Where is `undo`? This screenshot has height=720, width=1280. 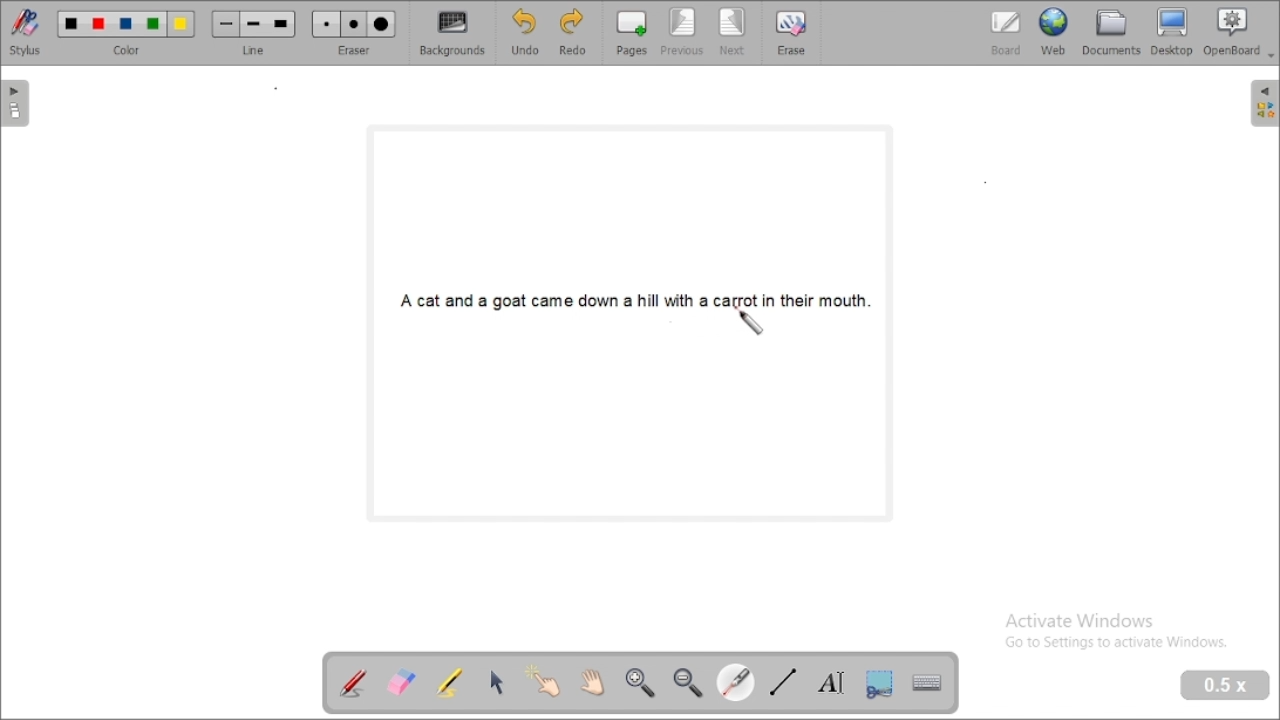
undo is located at coordinates (525, 33).